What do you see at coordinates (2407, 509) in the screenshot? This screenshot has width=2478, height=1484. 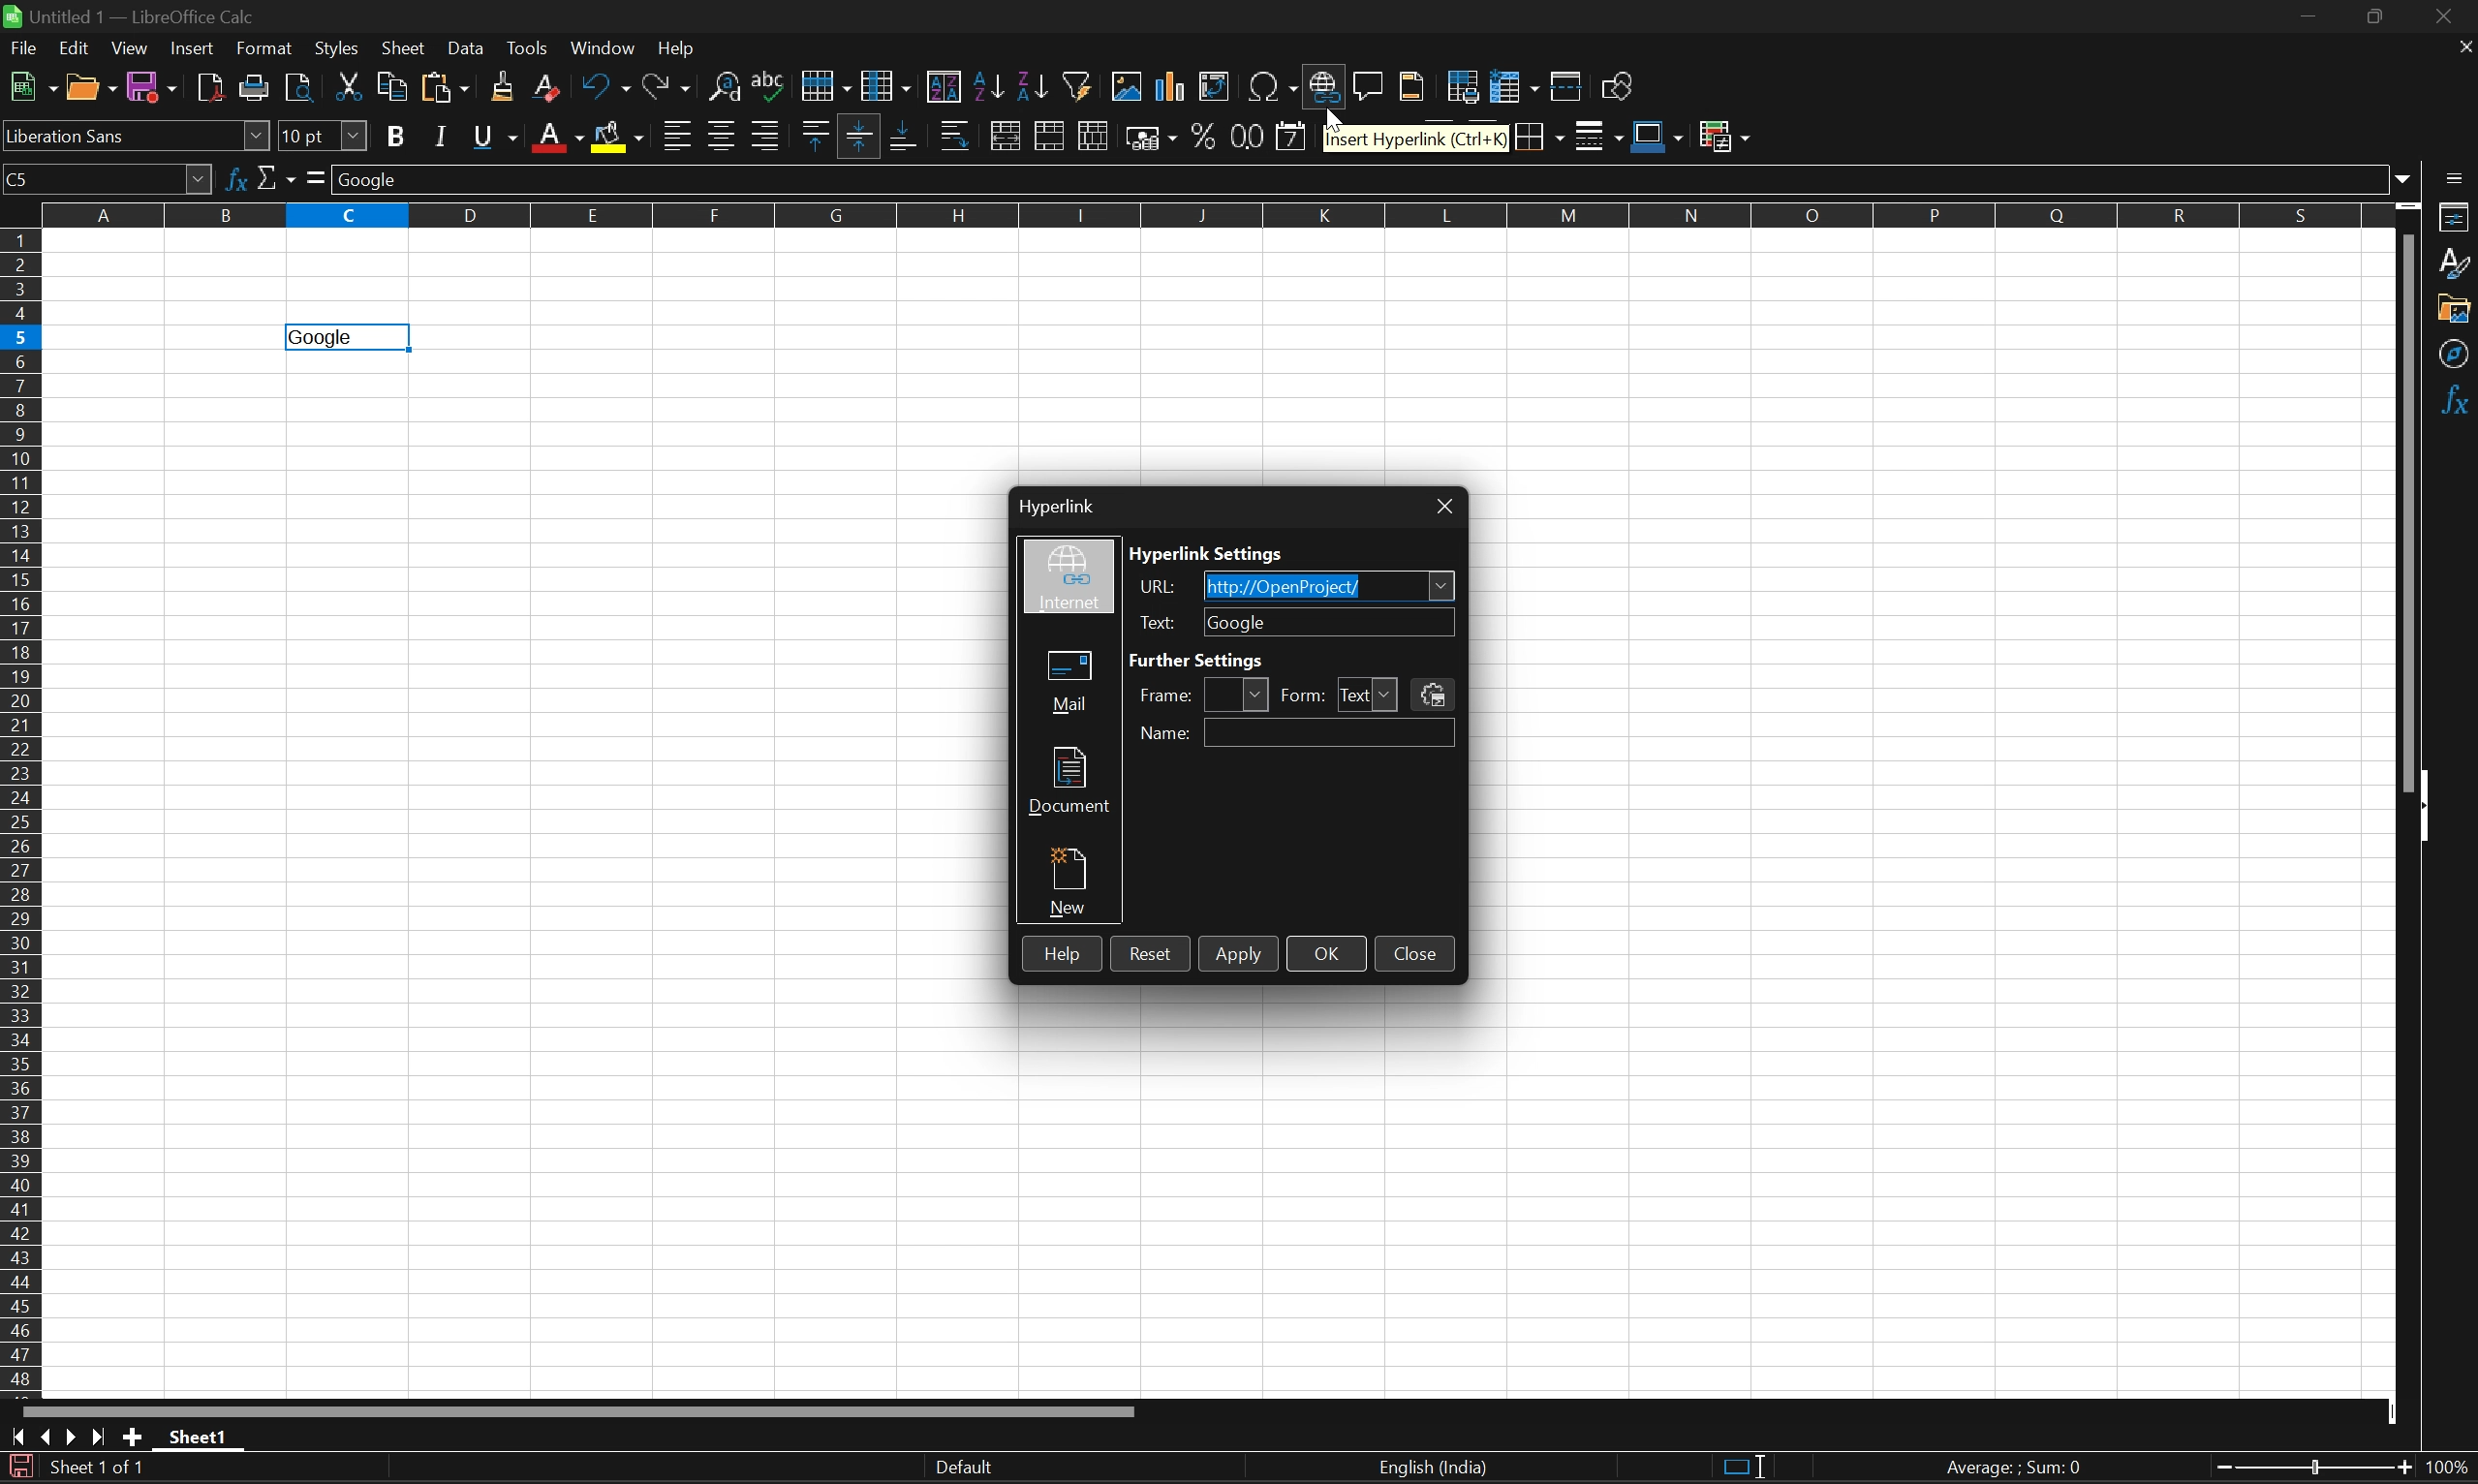 I see `Scroll bar` at bounding box center [2407, 509].